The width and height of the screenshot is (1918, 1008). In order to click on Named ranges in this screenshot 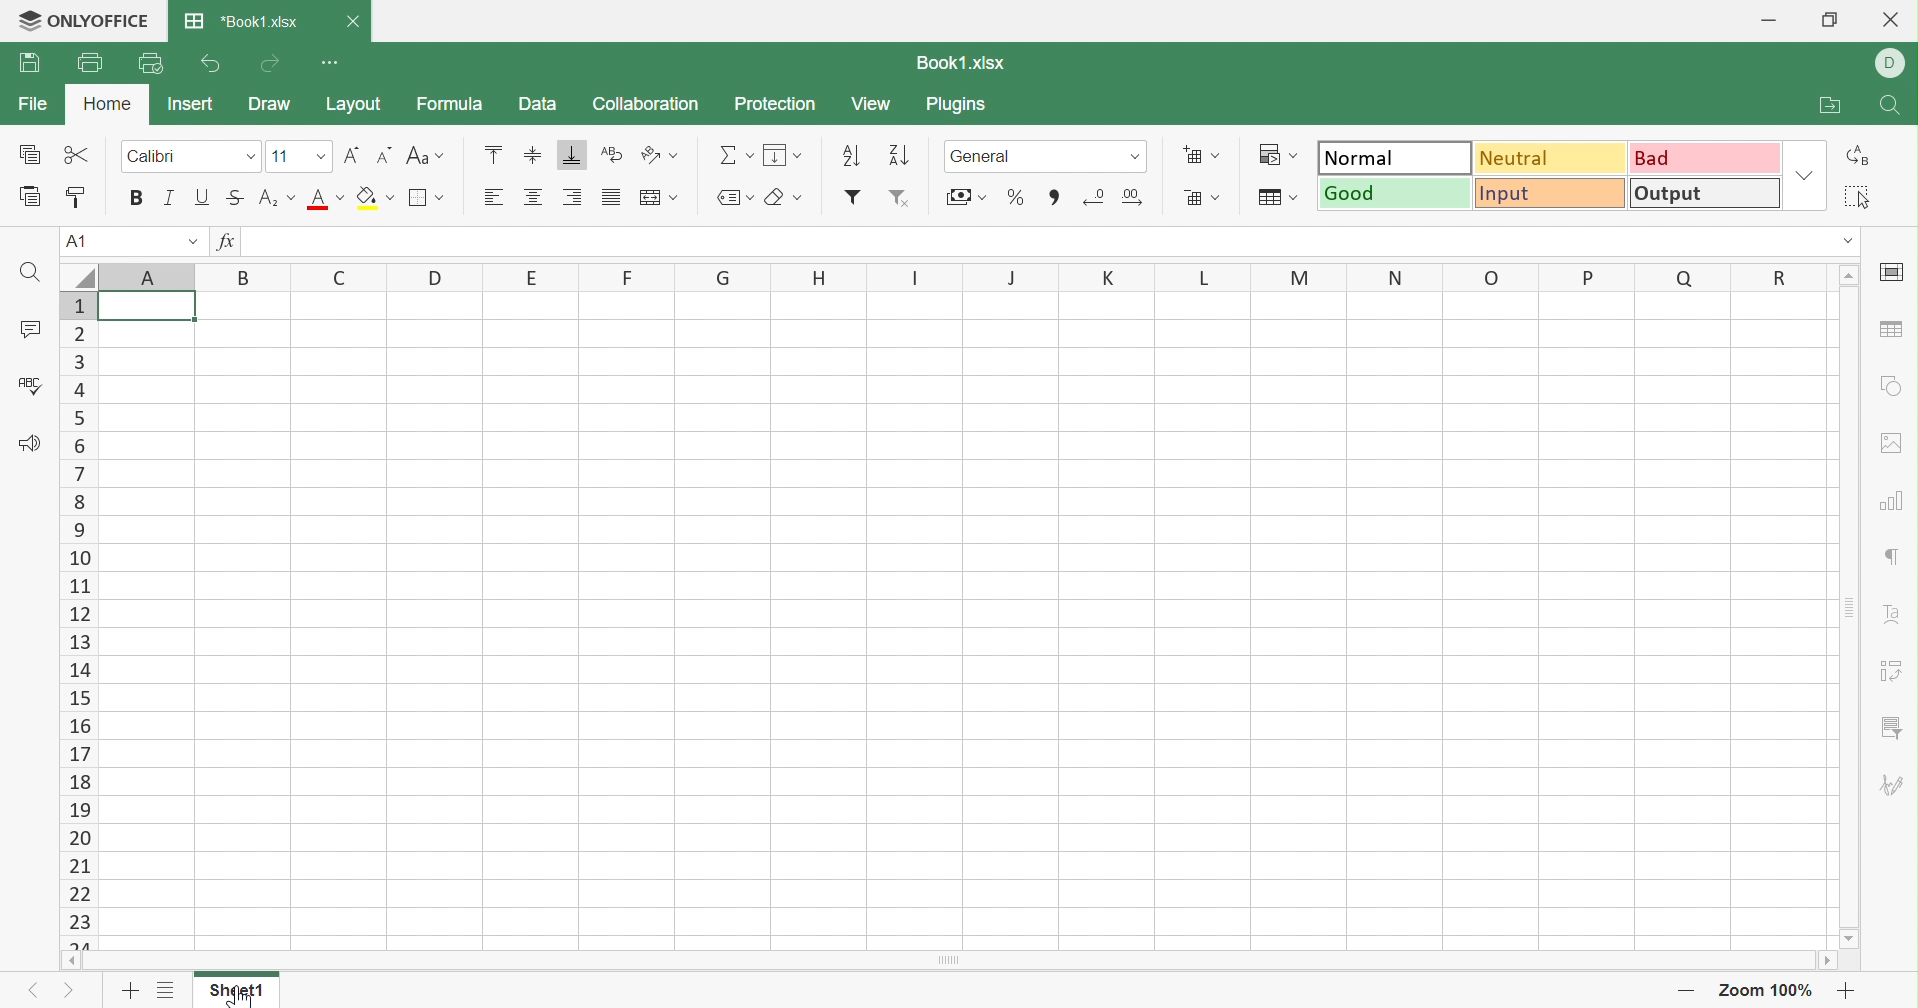, I will do `click(737, 196)`.